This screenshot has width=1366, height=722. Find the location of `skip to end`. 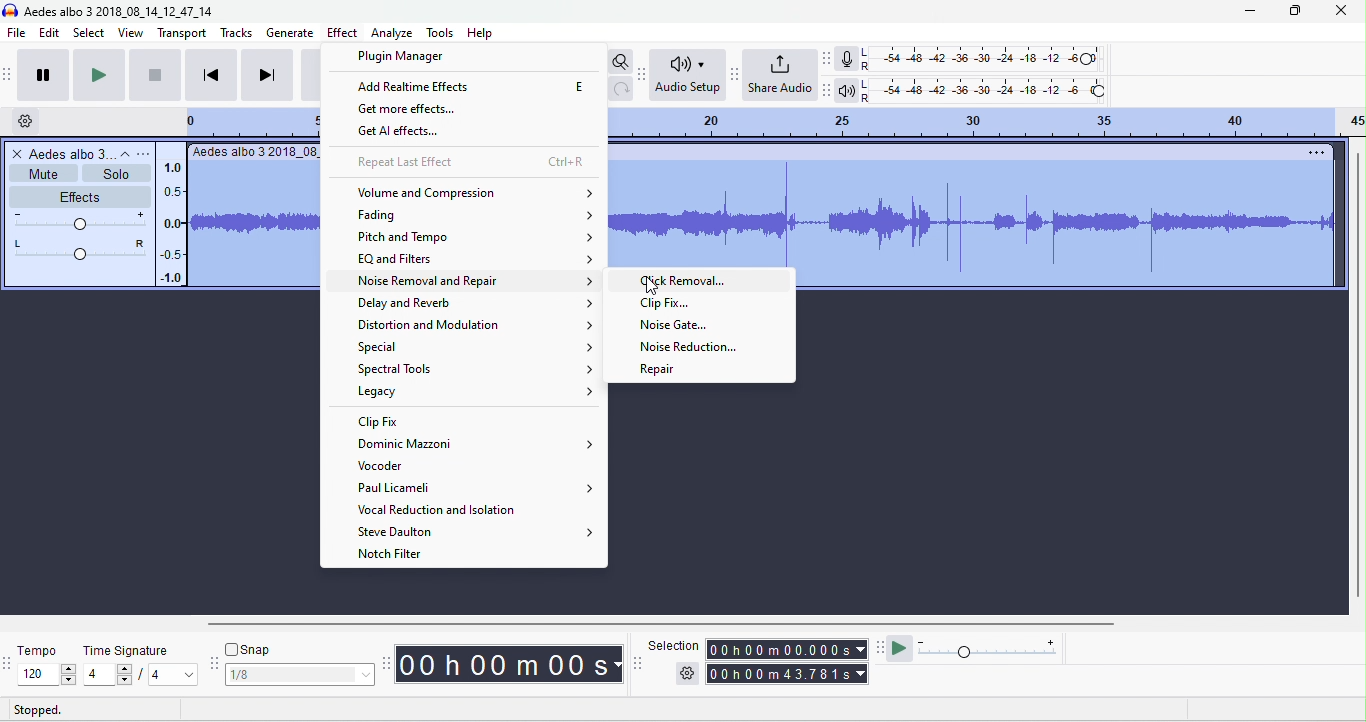

skip to end is located at coordinates (266, 75).